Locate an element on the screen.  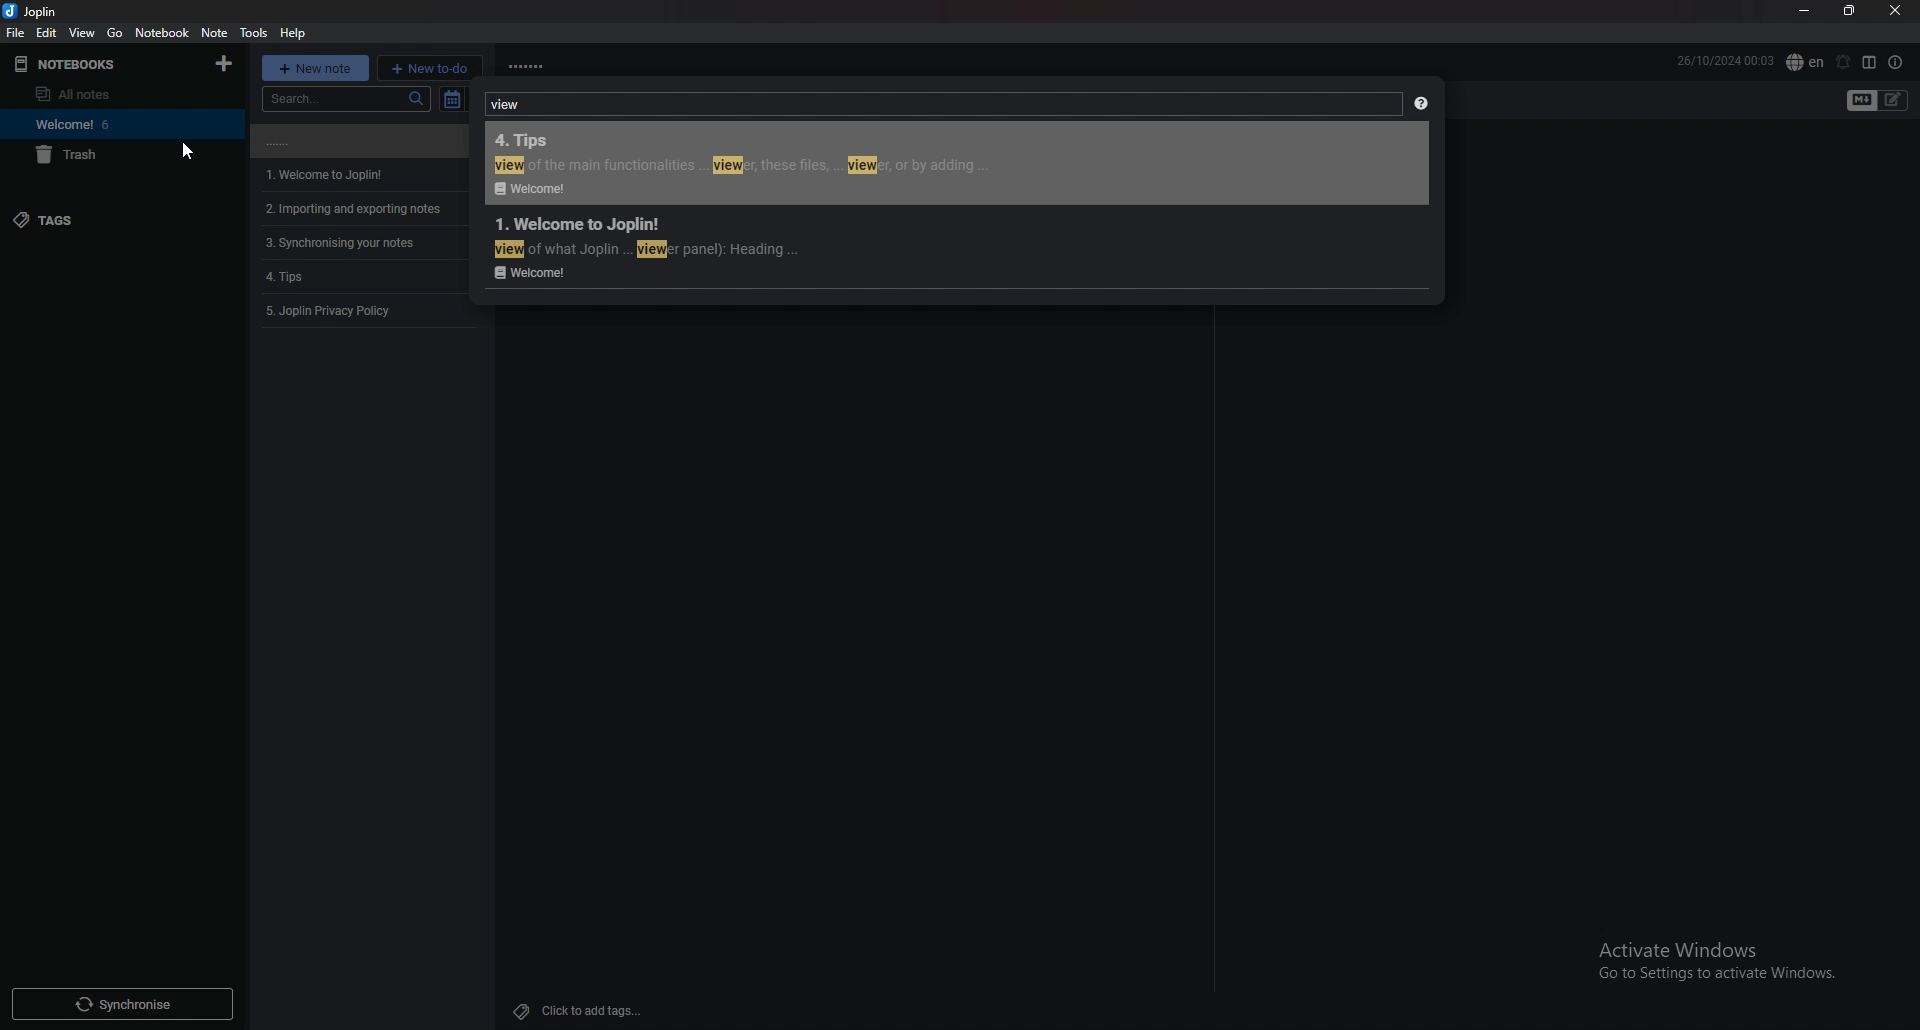
note 6 is located at coordinates (364, 309).